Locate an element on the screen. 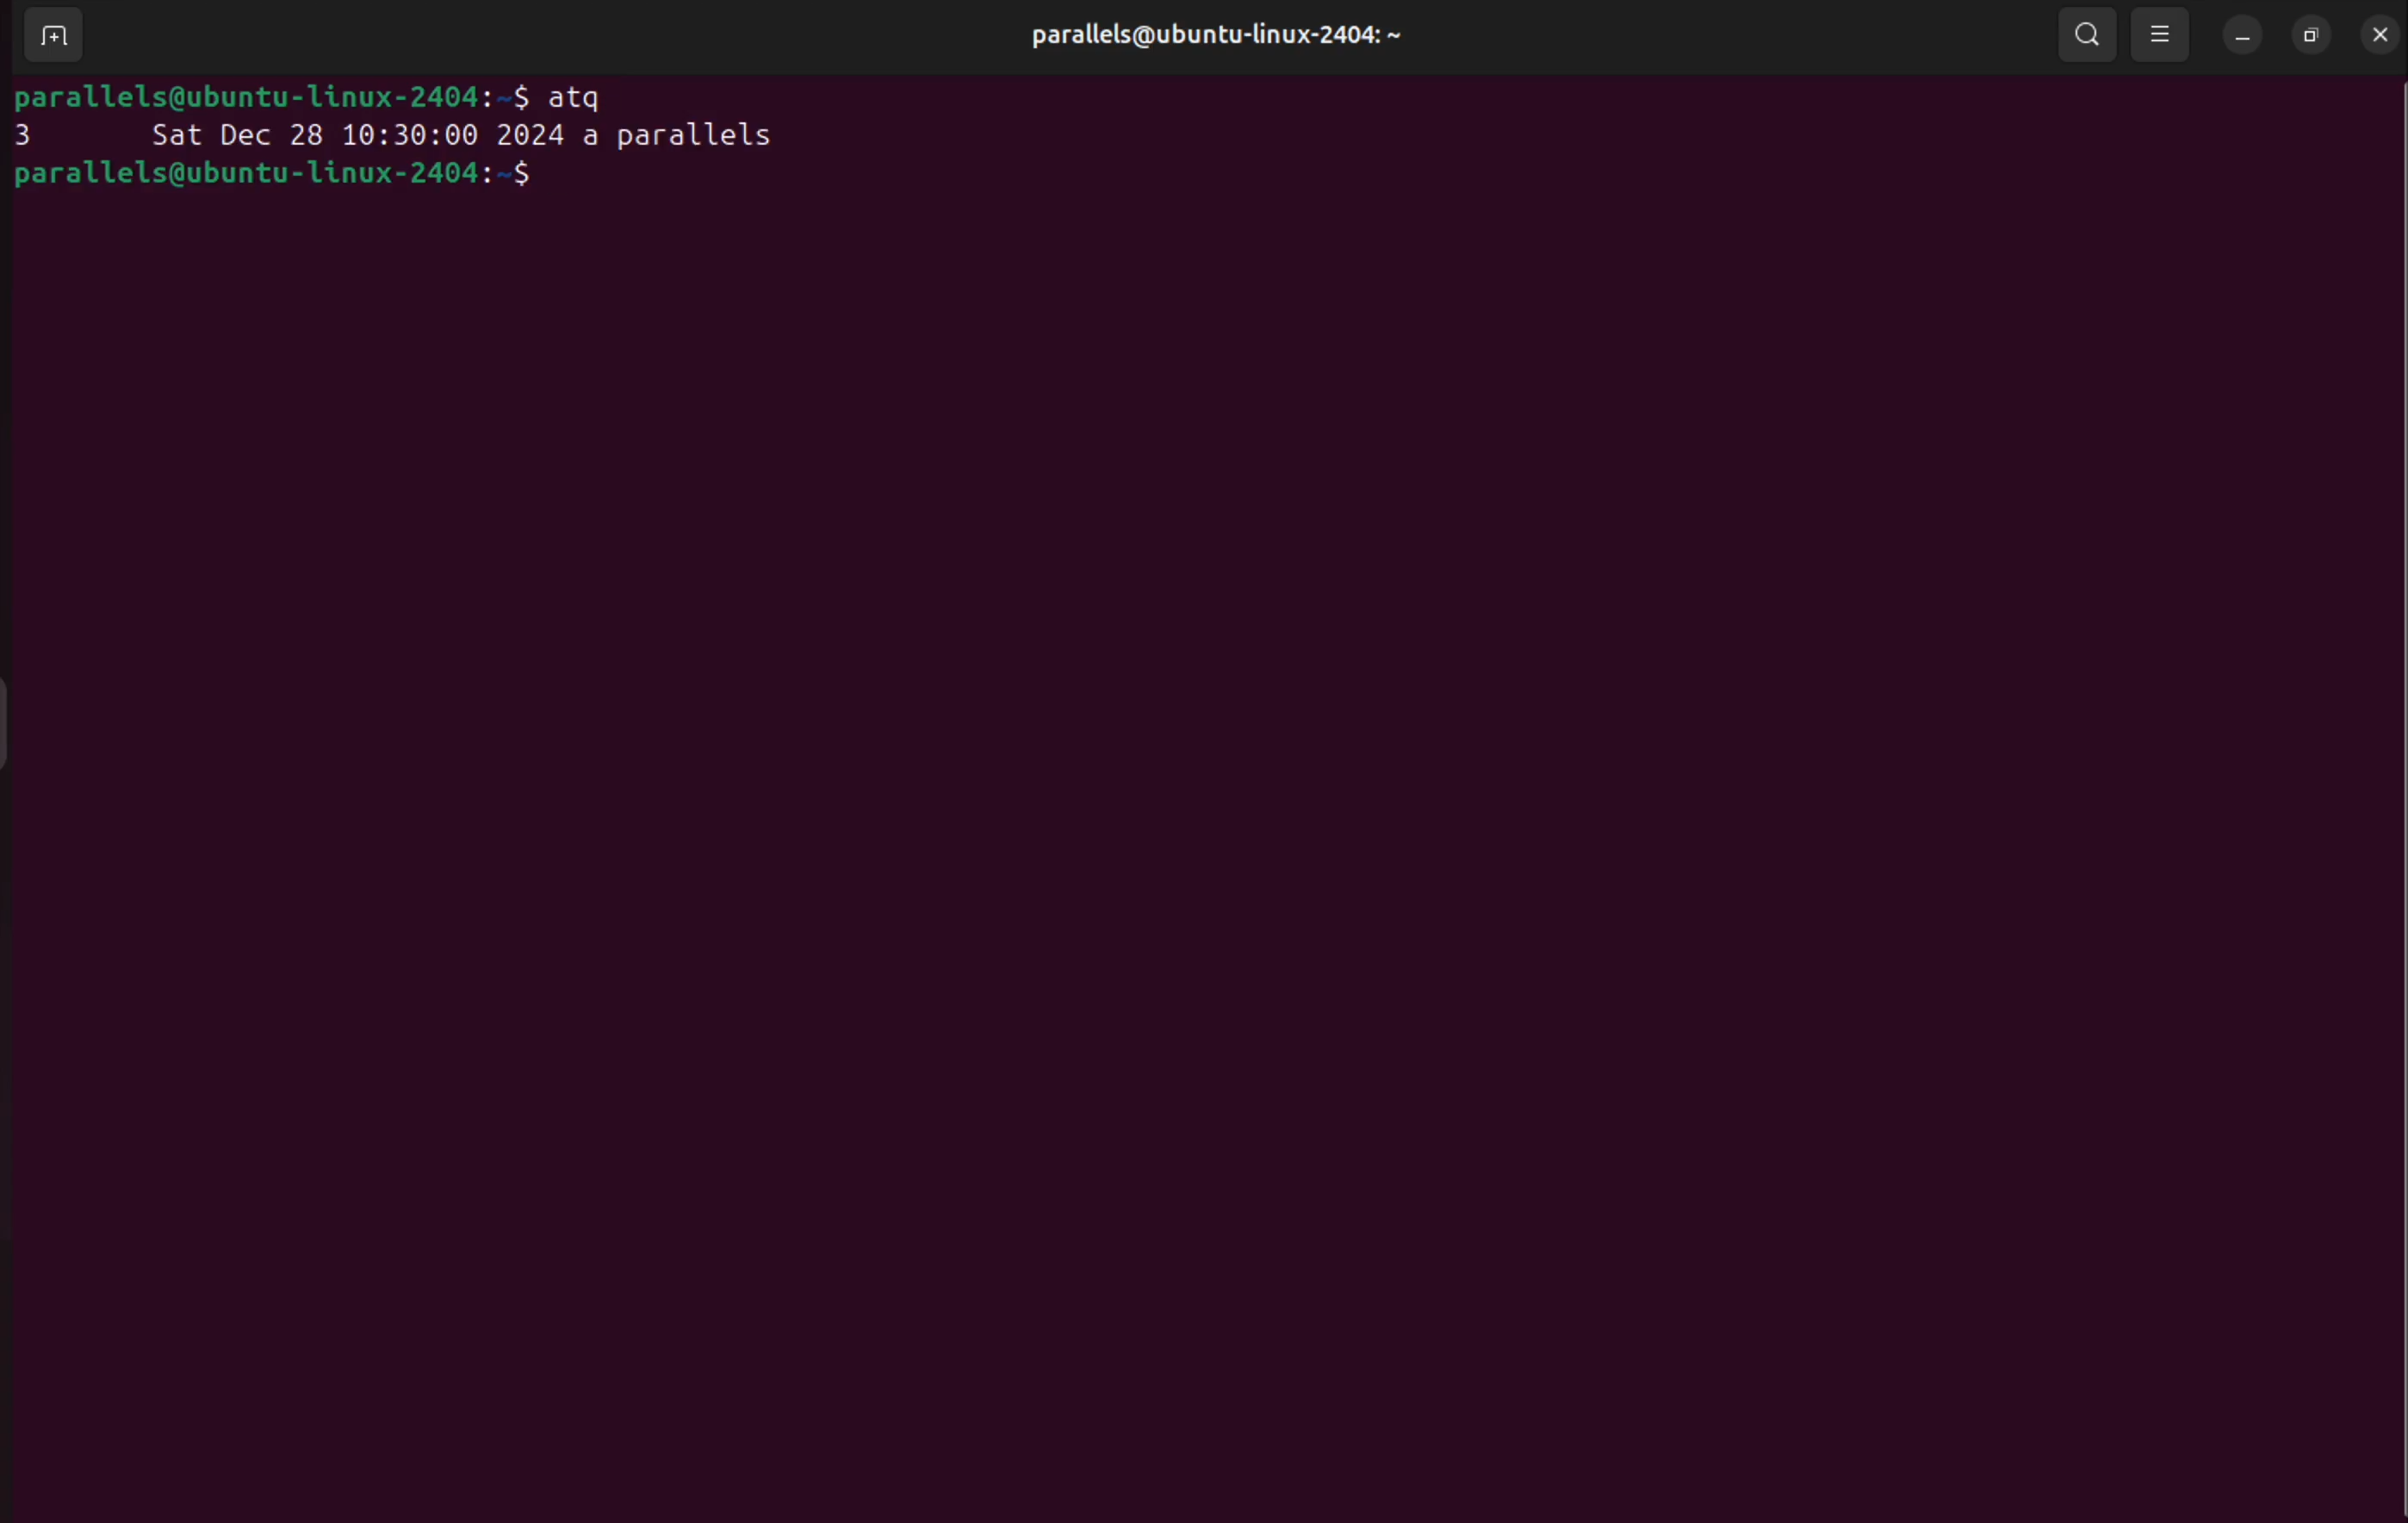 Image resolution: width=2408 pixels, height=1523 pixels. resize is located at coordinates (2308, 36).